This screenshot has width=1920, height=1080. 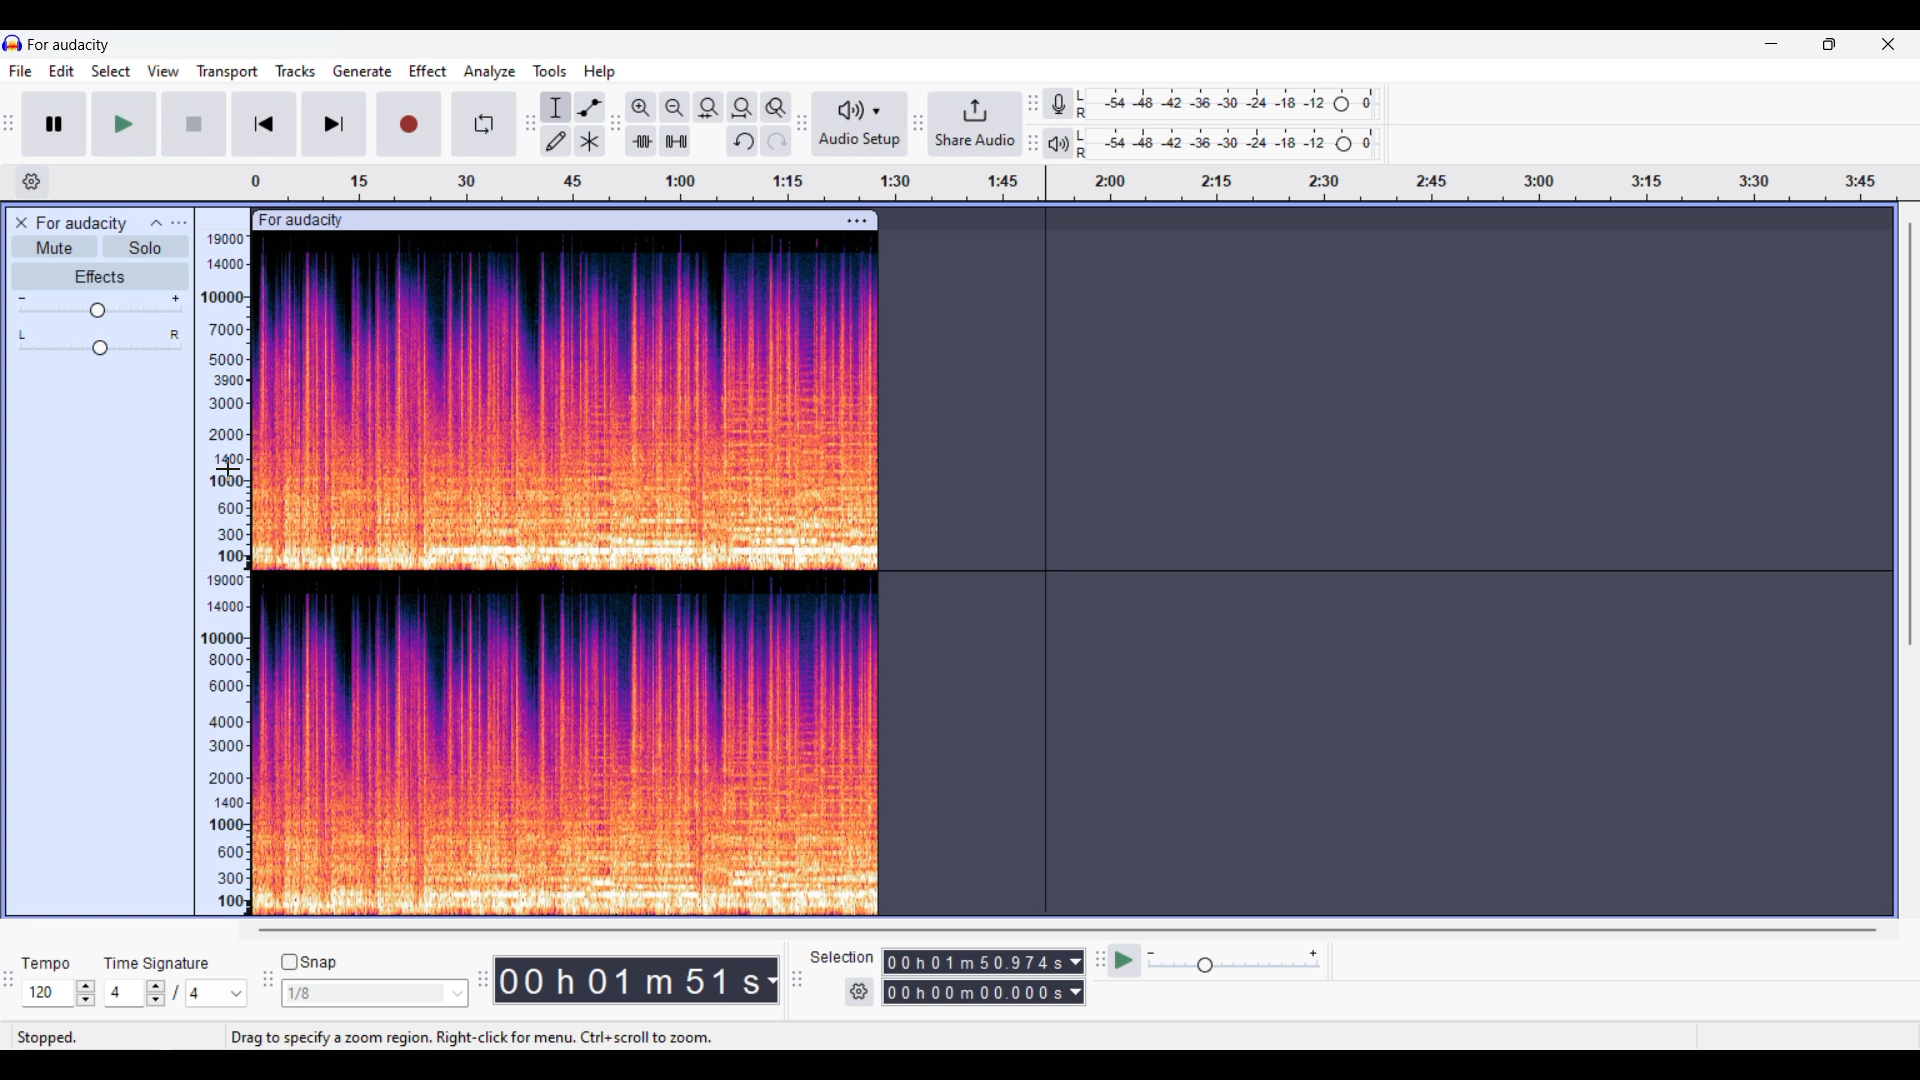 What do you see at coordinates (22, 223) in the screenshot?
I see `Close track` at bounding box center [22, 223].